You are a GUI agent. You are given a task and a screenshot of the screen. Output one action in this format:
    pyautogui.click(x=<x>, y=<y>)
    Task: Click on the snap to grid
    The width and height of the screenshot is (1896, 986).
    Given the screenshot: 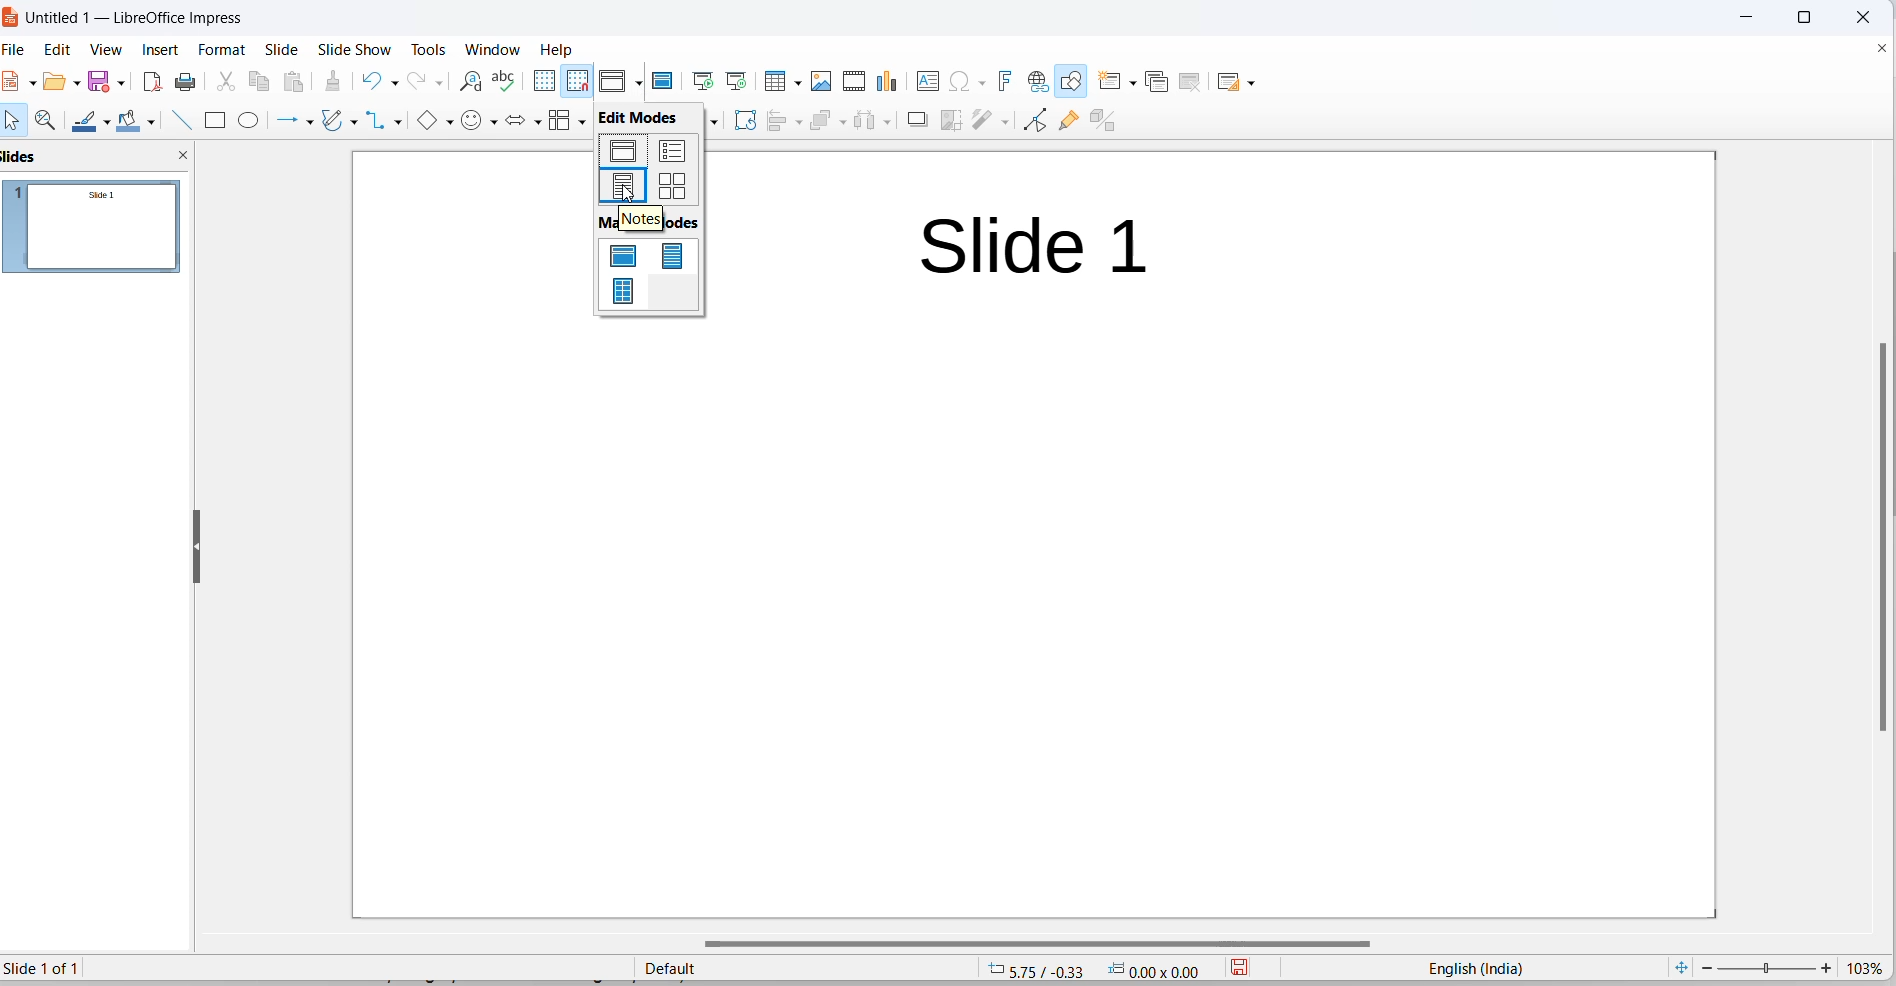 What is the action you would take?
    pyautogui.click(x=577, y=82)
    